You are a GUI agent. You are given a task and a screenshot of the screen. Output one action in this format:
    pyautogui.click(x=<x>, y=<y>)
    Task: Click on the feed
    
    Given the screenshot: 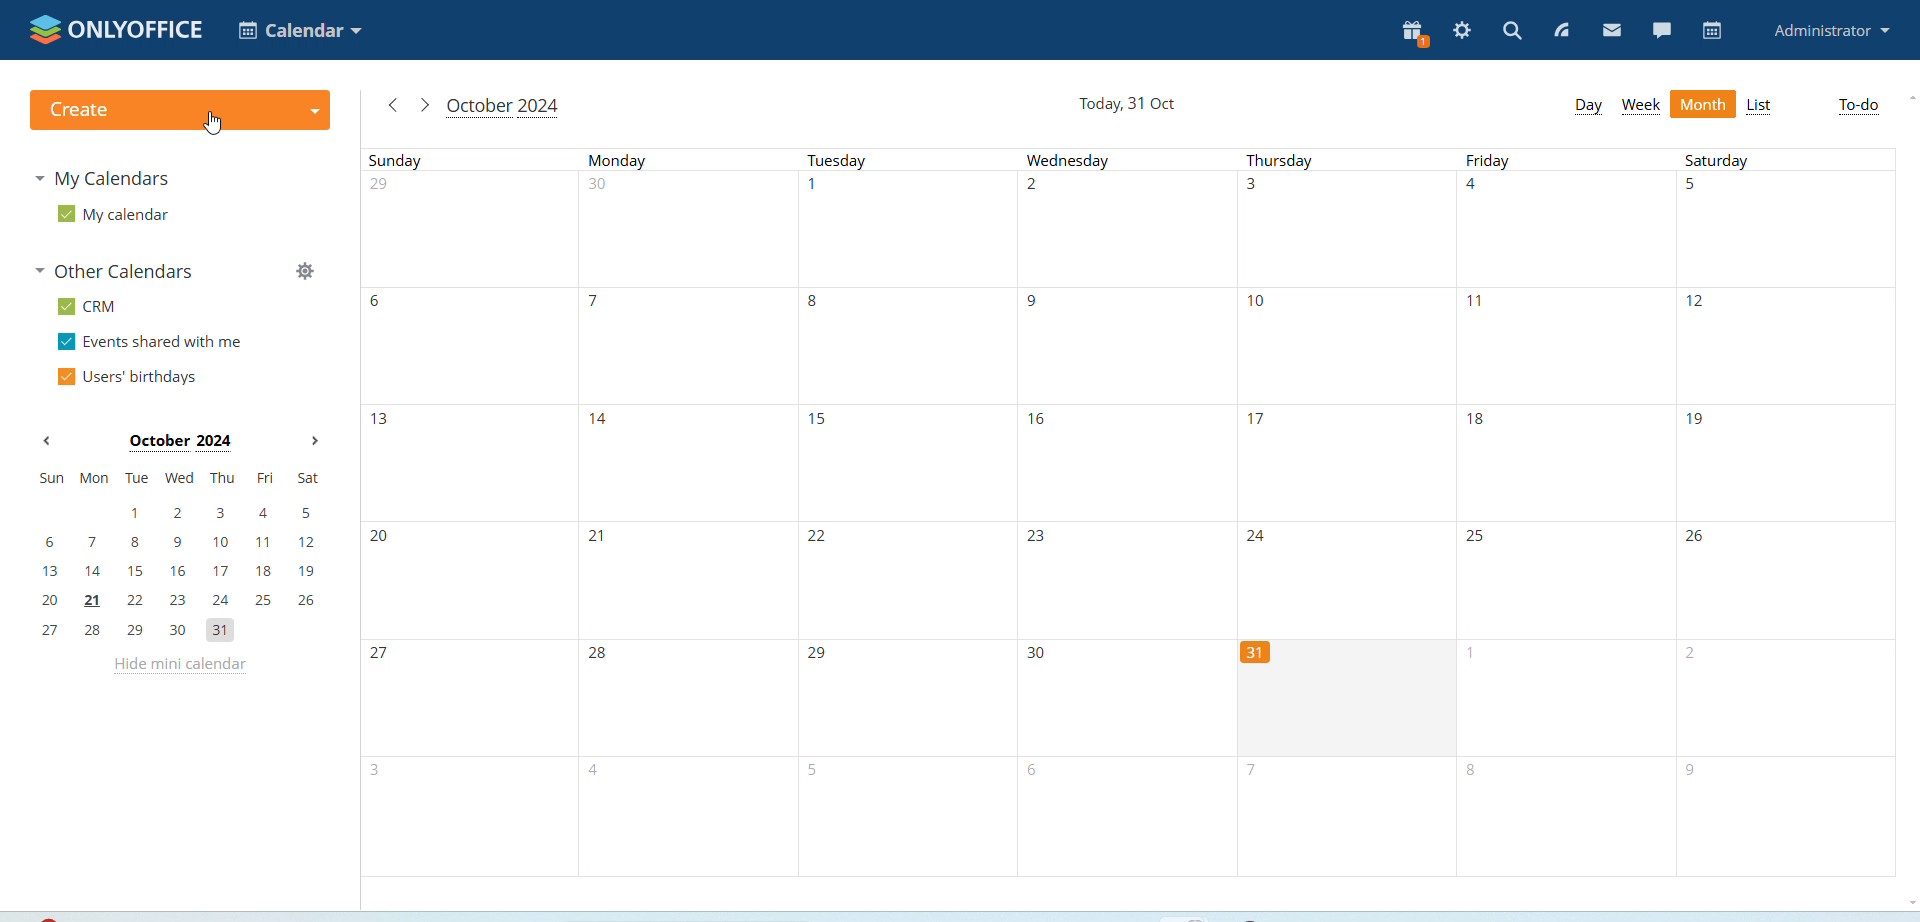 What is the action you would take?
    pyautogui.click(x=1560, y=32)
    